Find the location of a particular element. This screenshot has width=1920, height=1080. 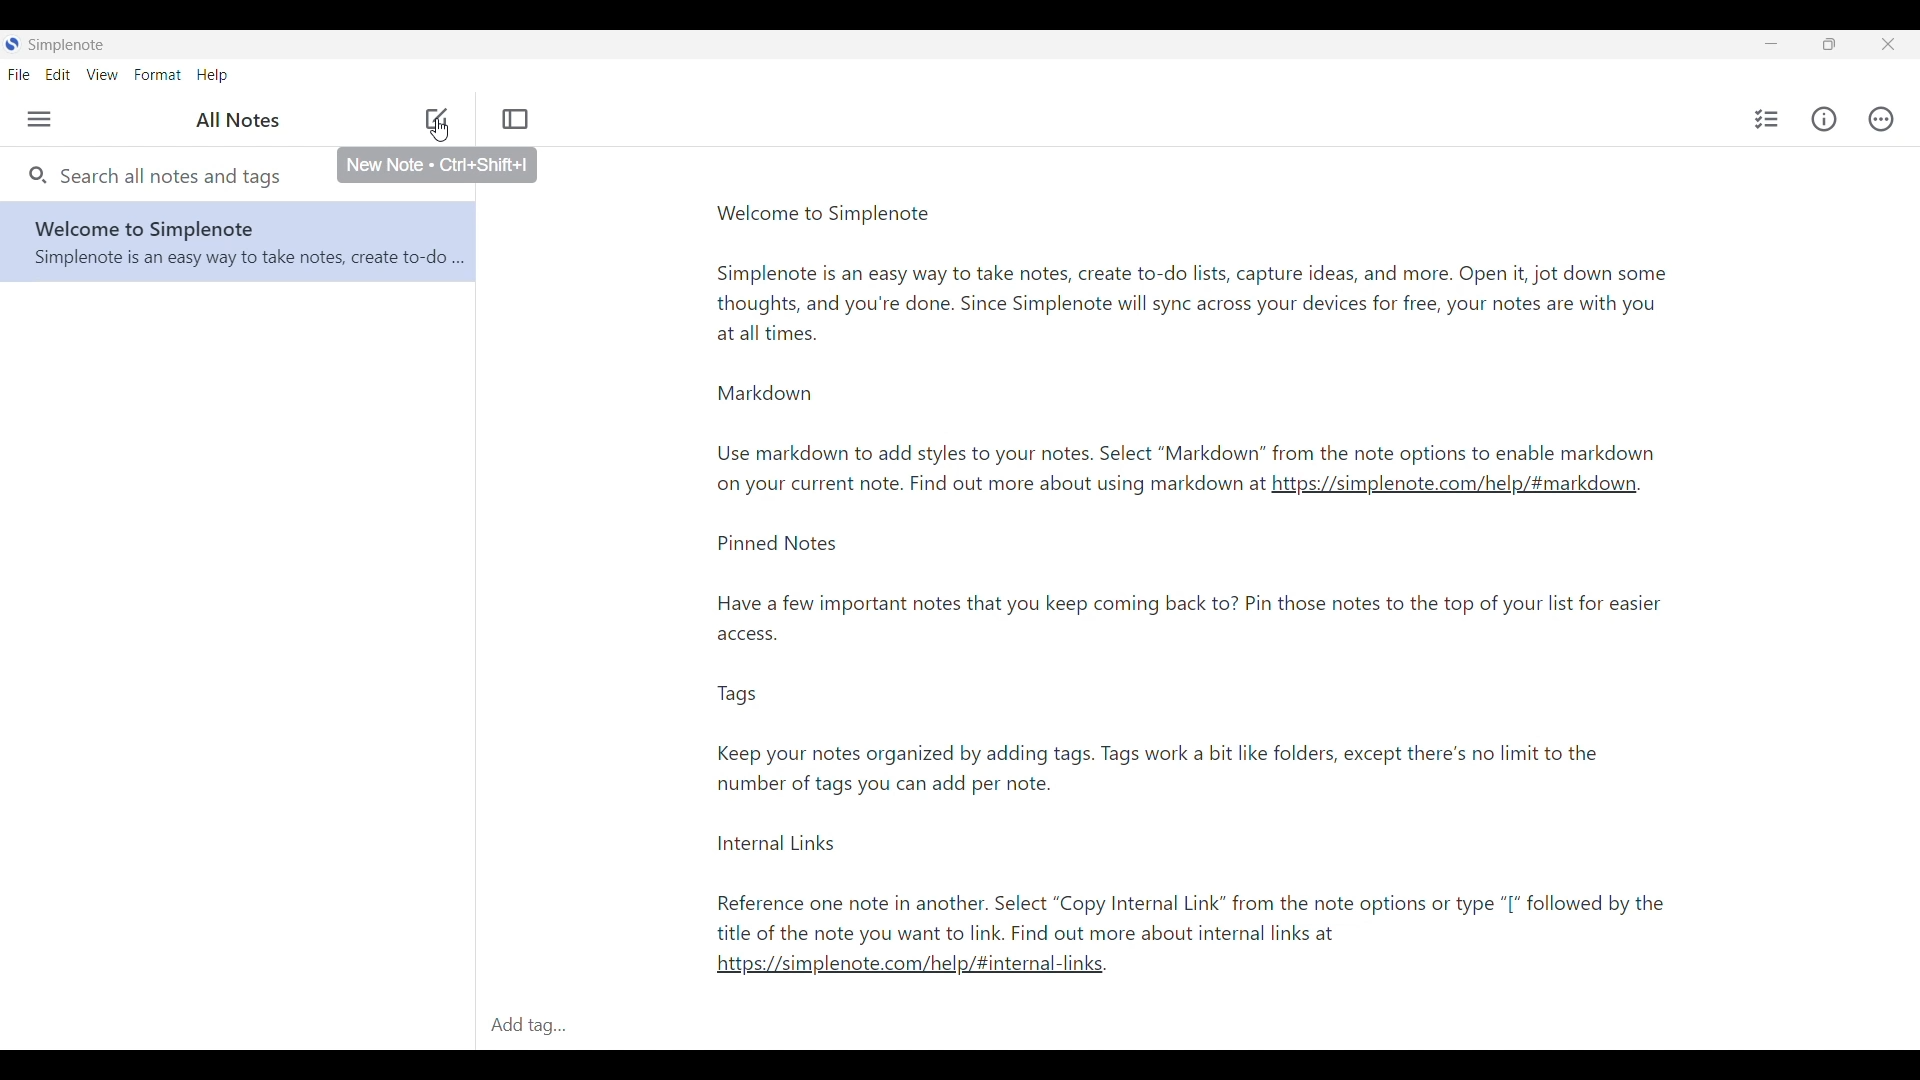

Search all notes and tags is located at coordinates (155, 174).